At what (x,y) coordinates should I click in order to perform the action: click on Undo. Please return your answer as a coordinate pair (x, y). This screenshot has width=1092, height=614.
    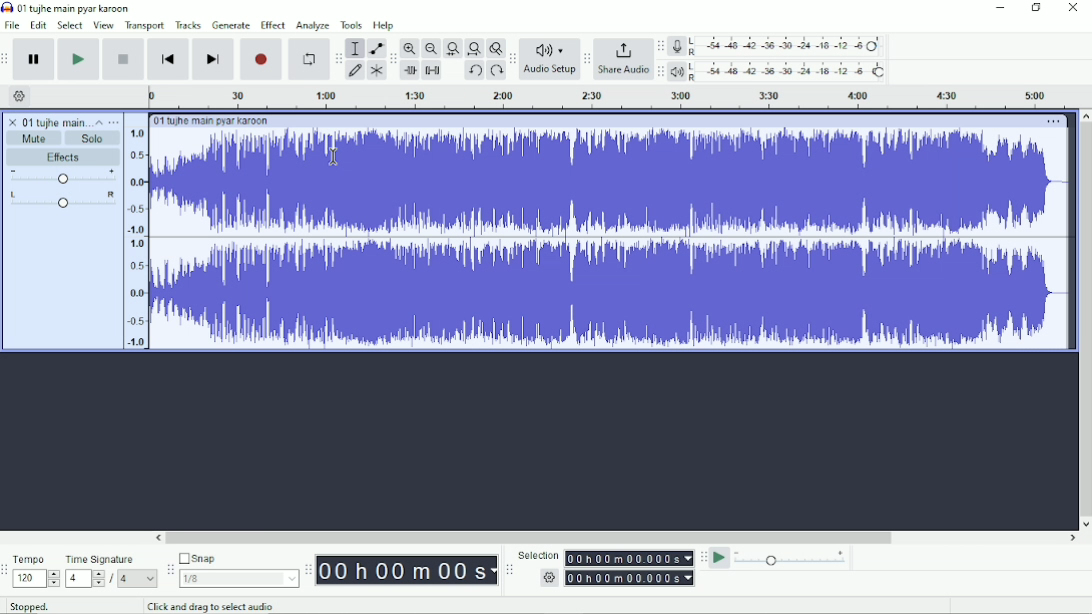
    Looking at the image, I should click on (474, 70).